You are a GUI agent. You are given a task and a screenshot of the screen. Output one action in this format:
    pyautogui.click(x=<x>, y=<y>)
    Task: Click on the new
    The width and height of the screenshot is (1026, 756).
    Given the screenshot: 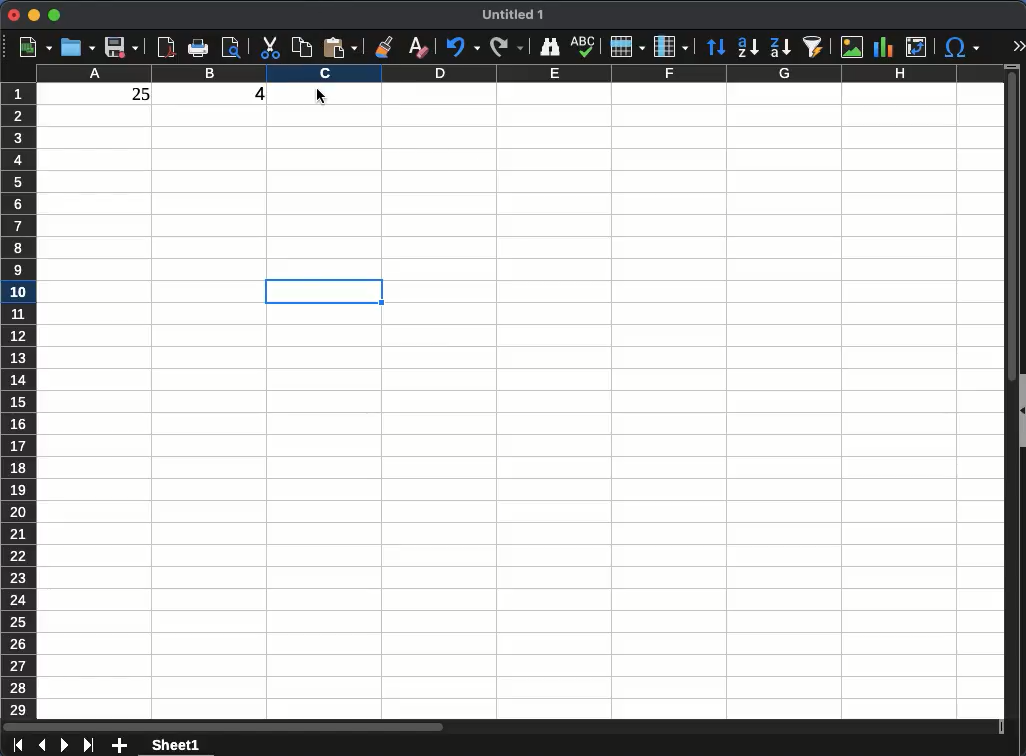 What is the action you would take?
    pyautogui.click(x=34, y=48)
    